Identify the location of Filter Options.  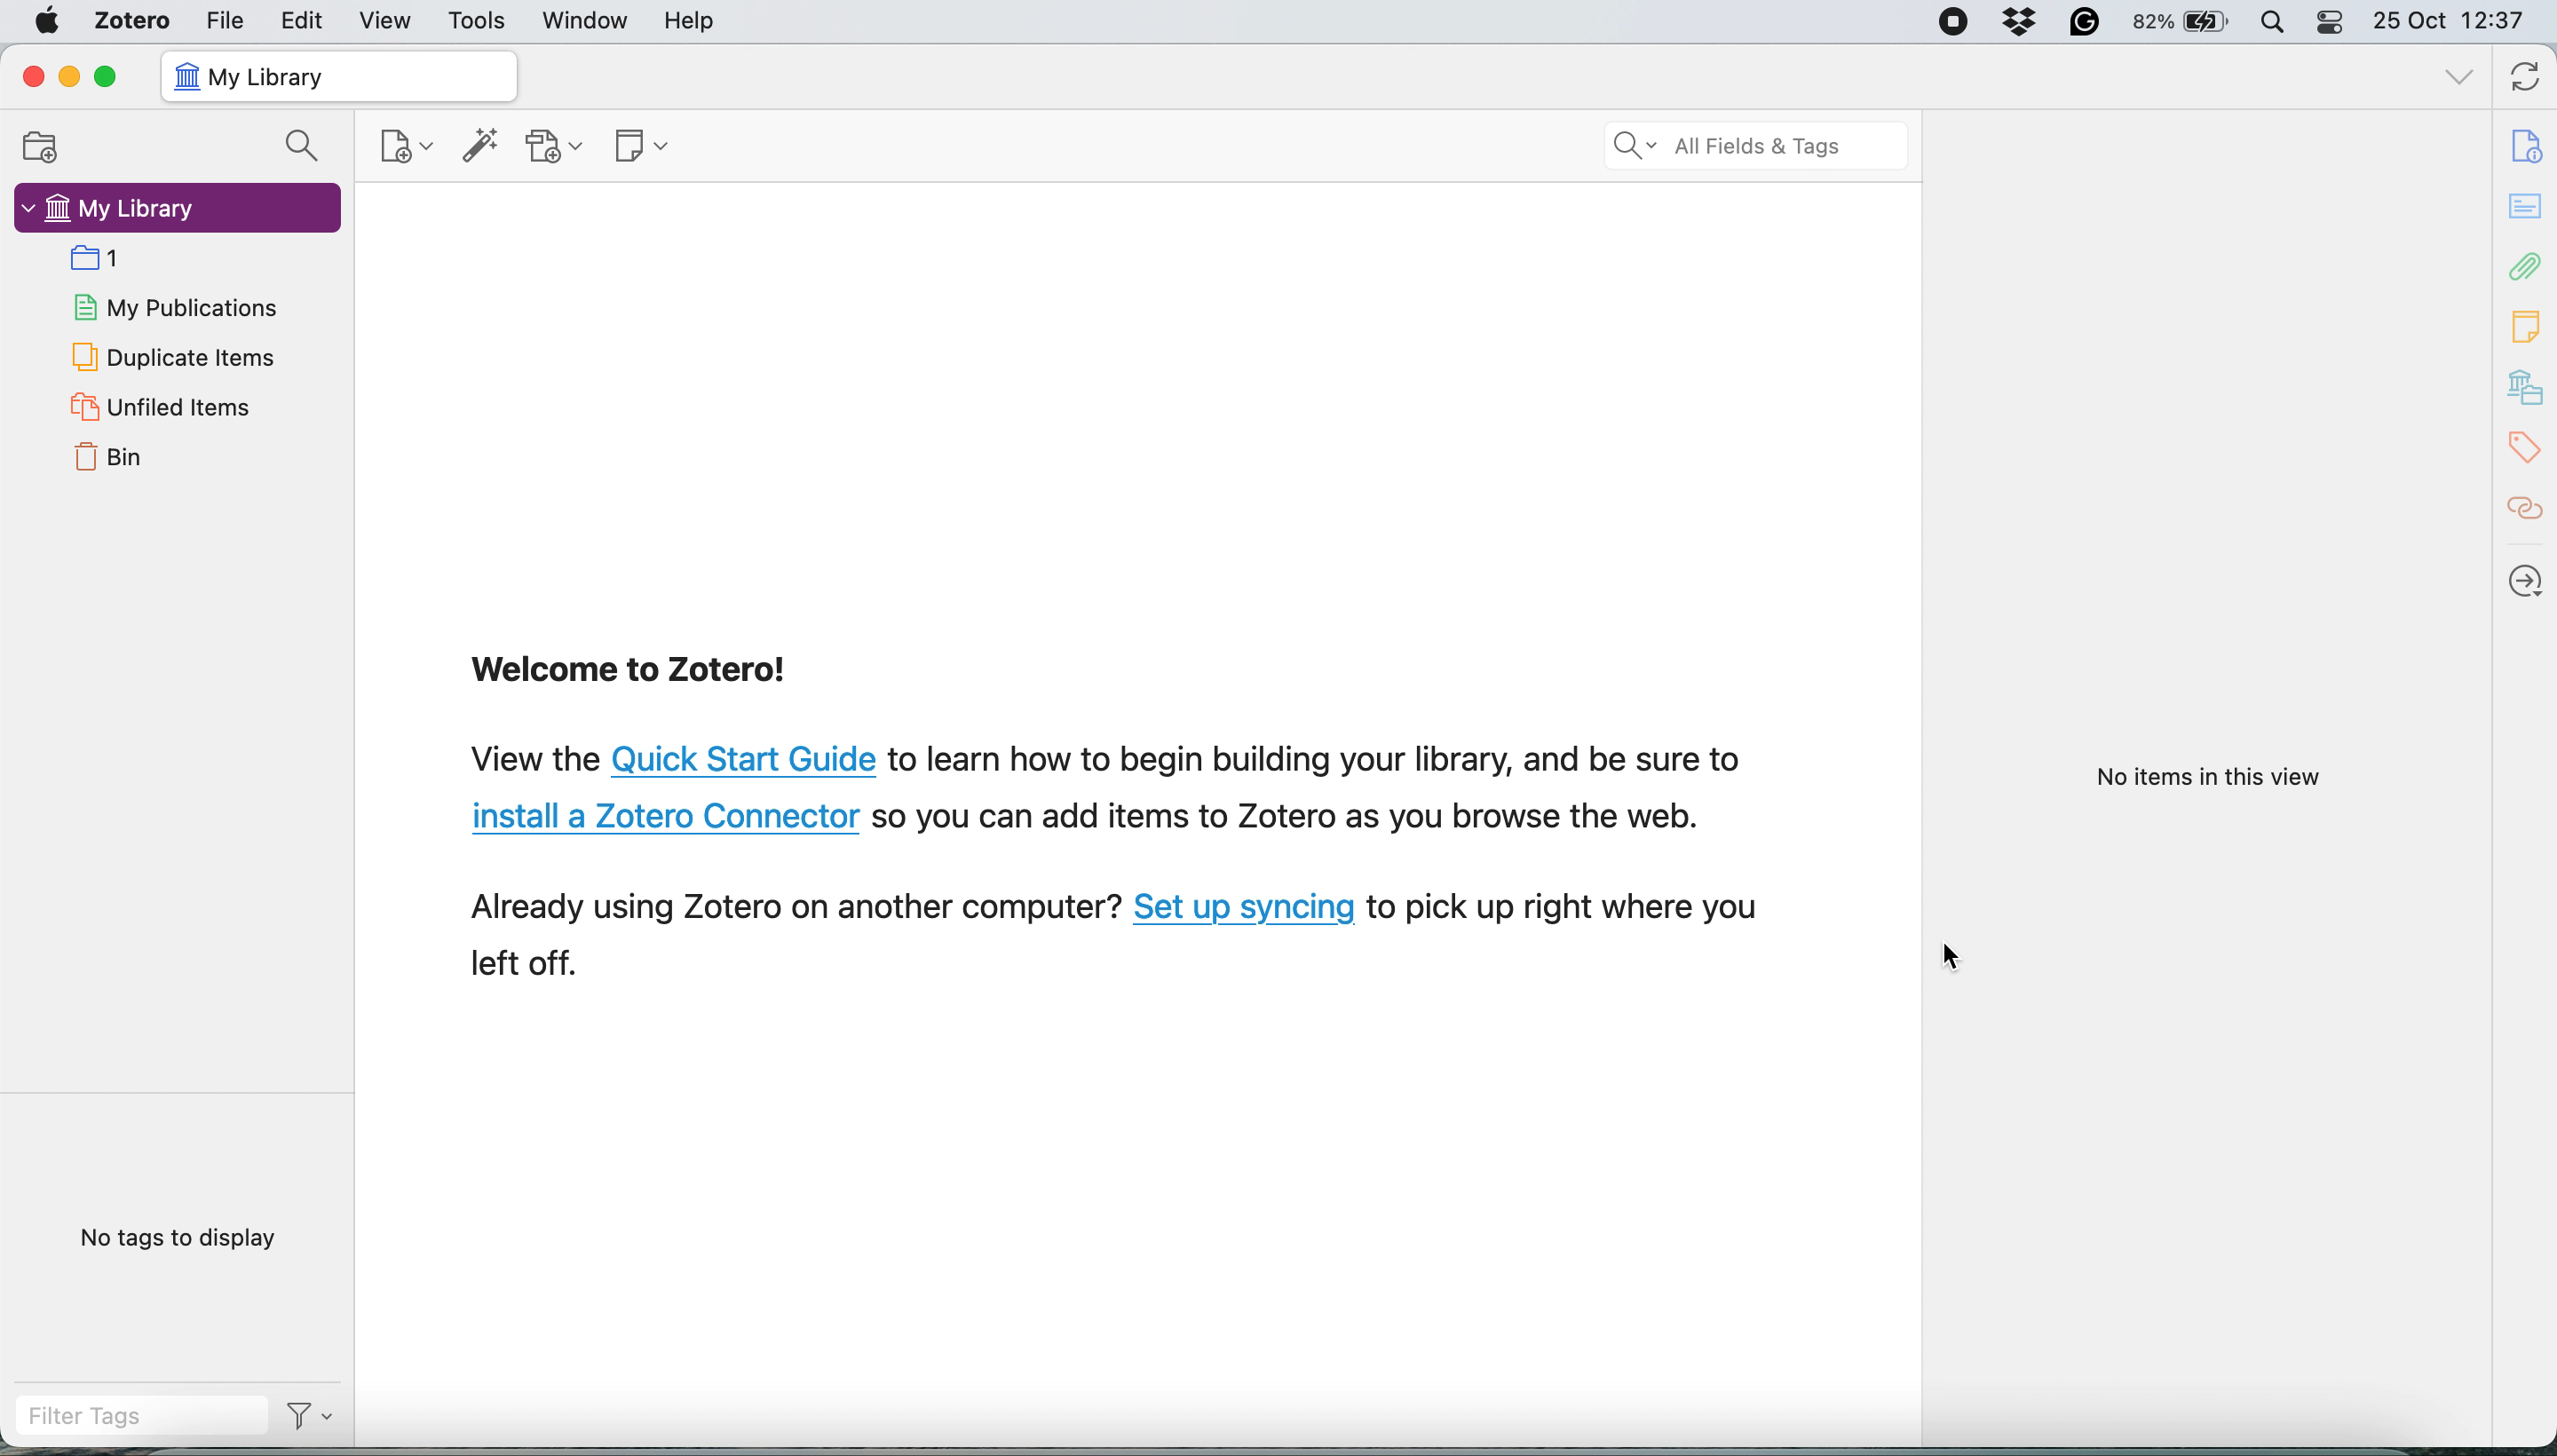
(314, 1420).